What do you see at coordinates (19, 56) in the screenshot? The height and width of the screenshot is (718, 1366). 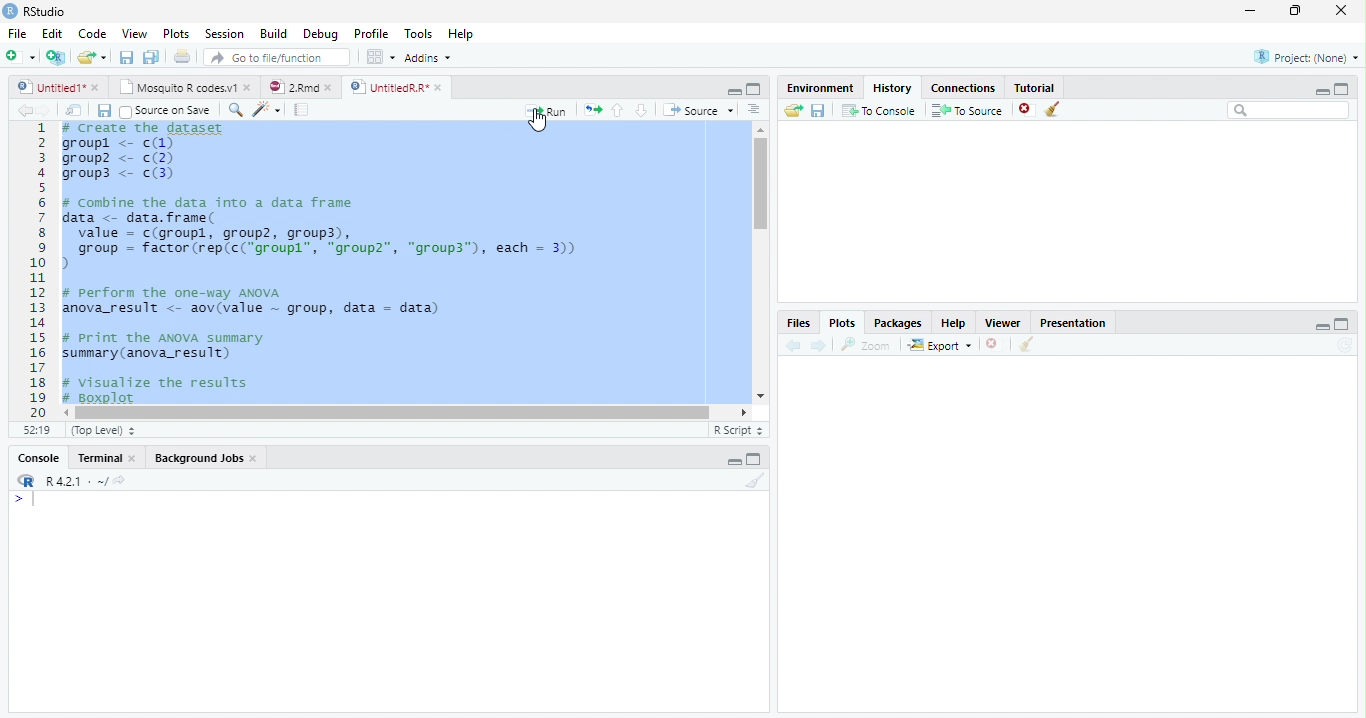 I see `New file` at bounding box center [19, 56].